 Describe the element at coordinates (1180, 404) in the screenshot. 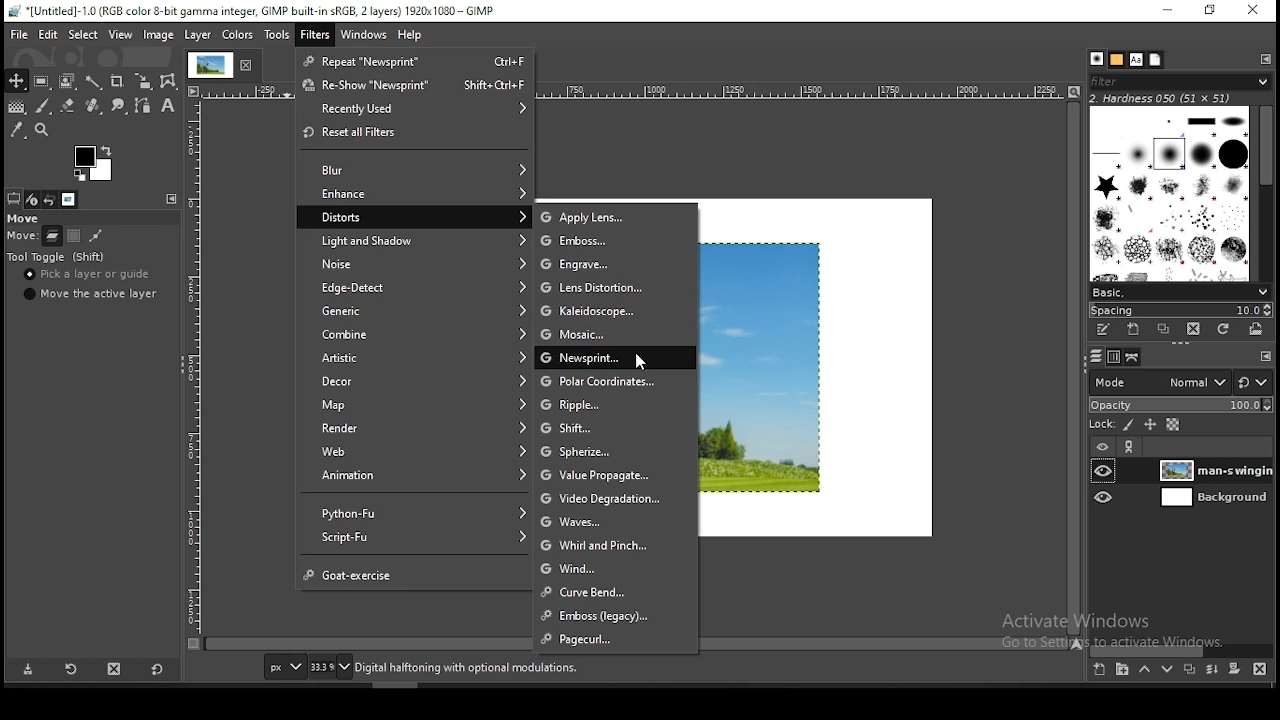

I see `opacity` at that location.